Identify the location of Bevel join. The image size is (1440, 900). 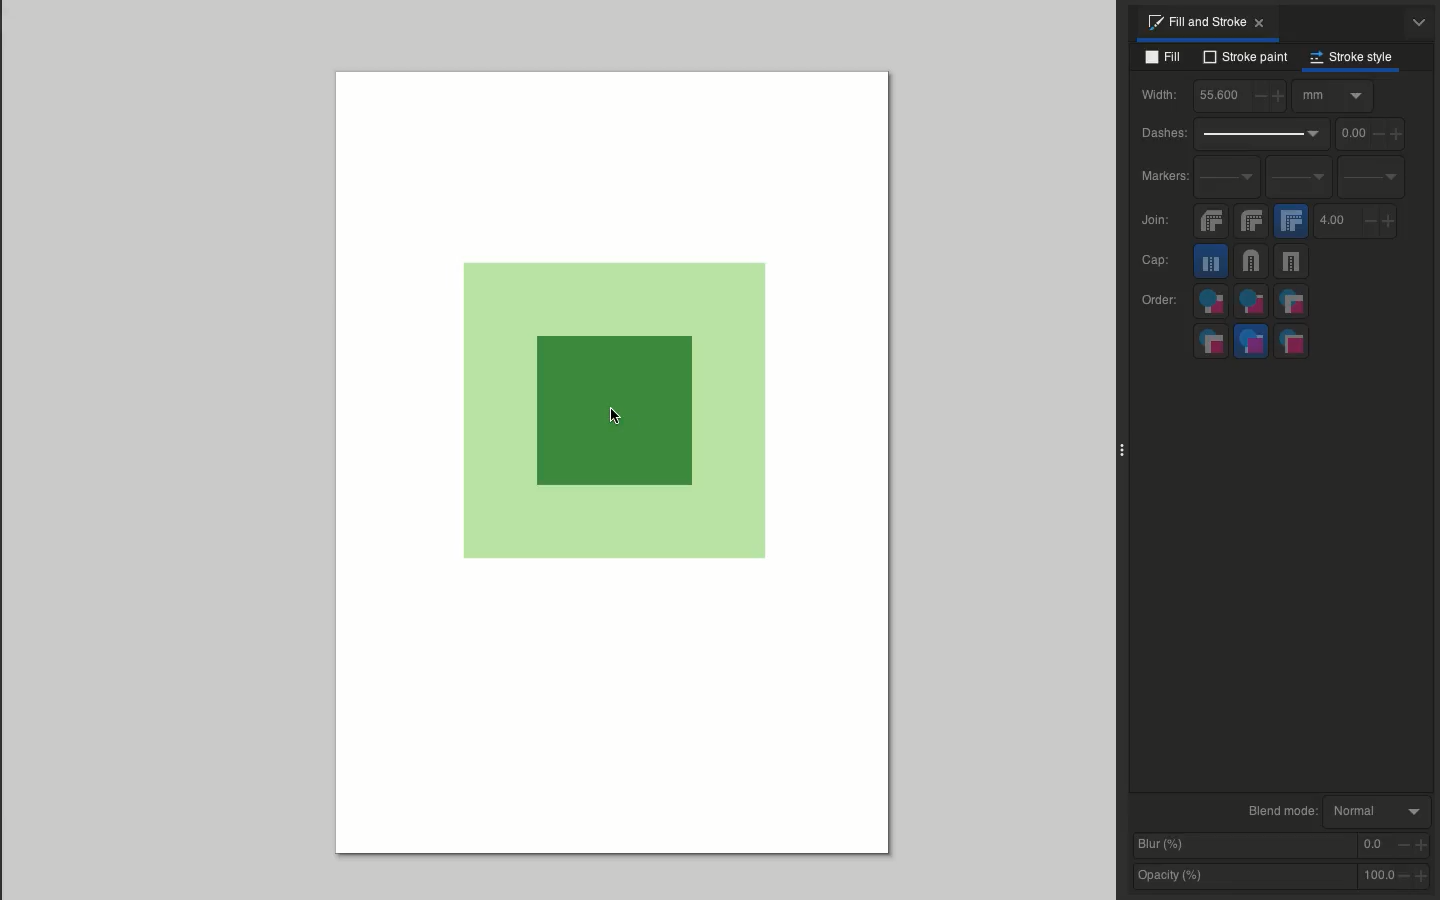
(1213, 221).